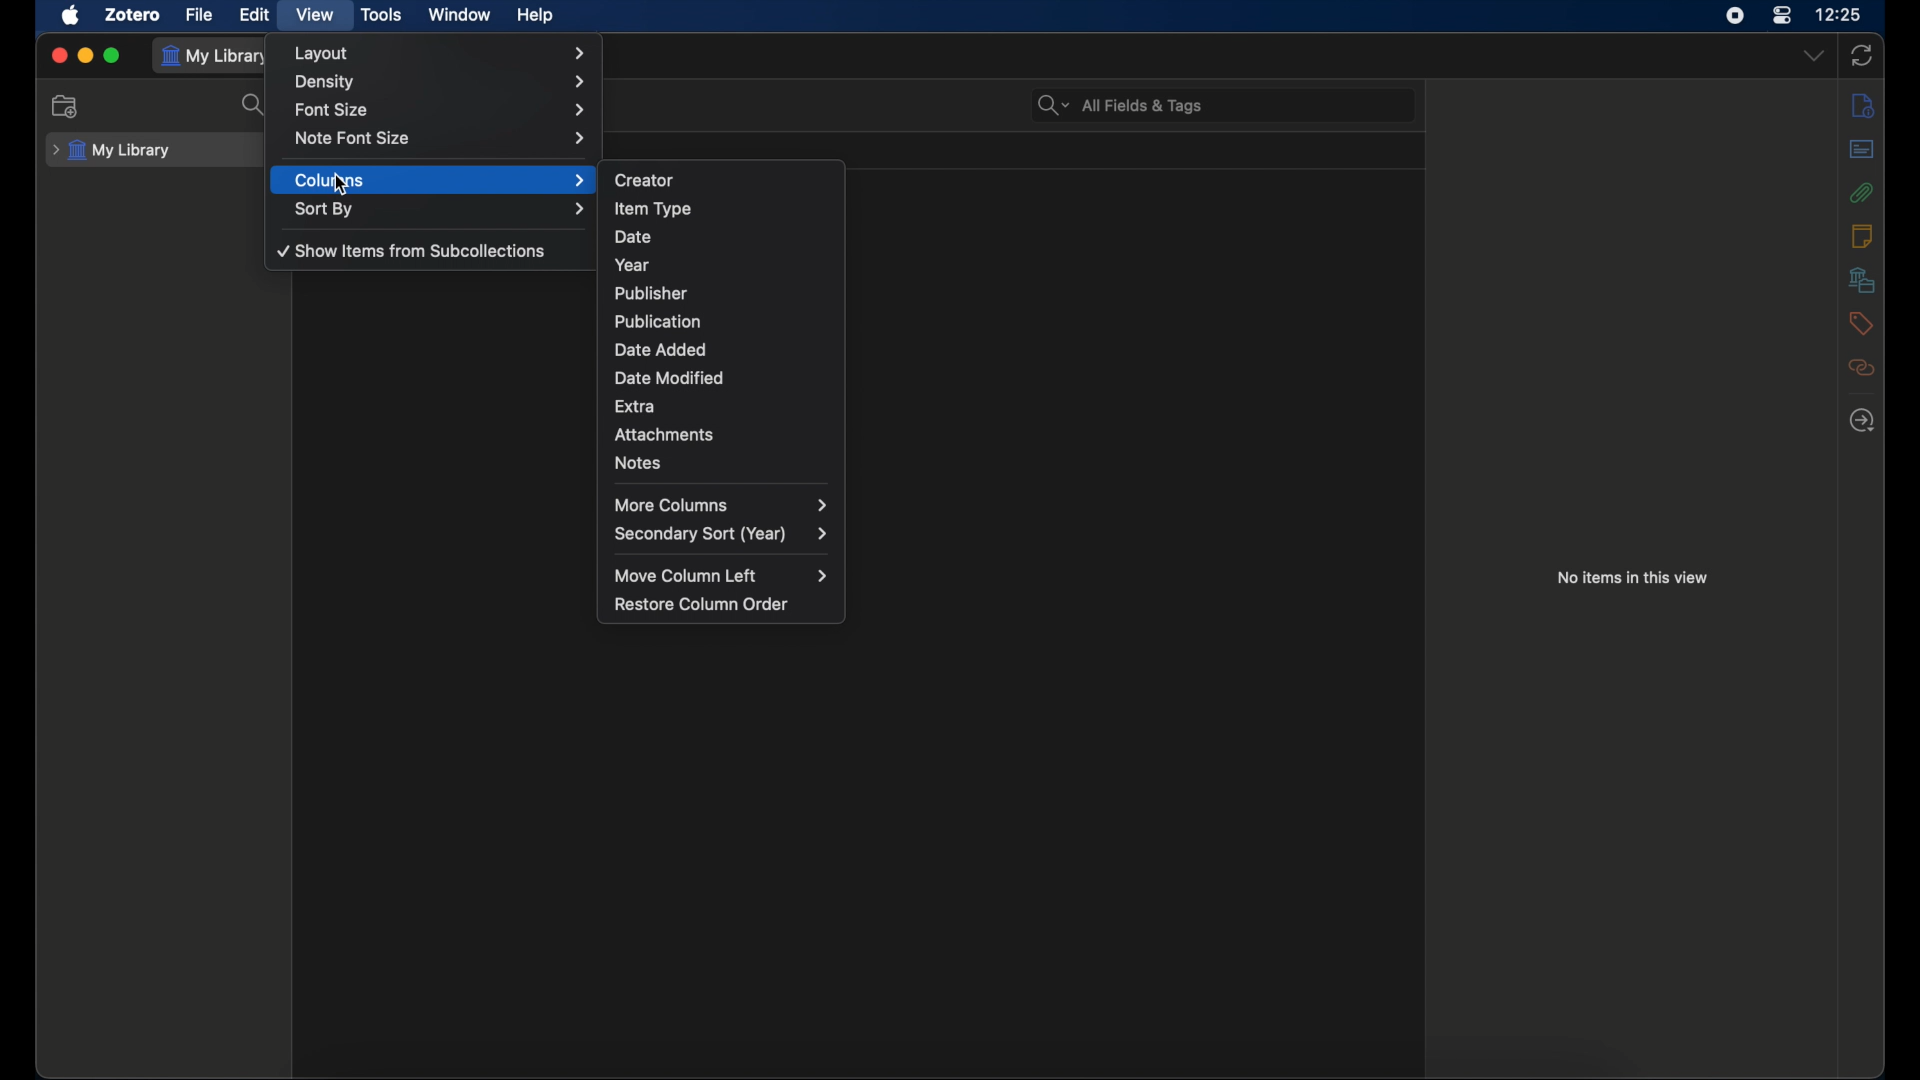 This screenshot has width=1920, height=1080. Describe the element at coordinates (664, 435) in the screenshot. I see `attachments` at that location.